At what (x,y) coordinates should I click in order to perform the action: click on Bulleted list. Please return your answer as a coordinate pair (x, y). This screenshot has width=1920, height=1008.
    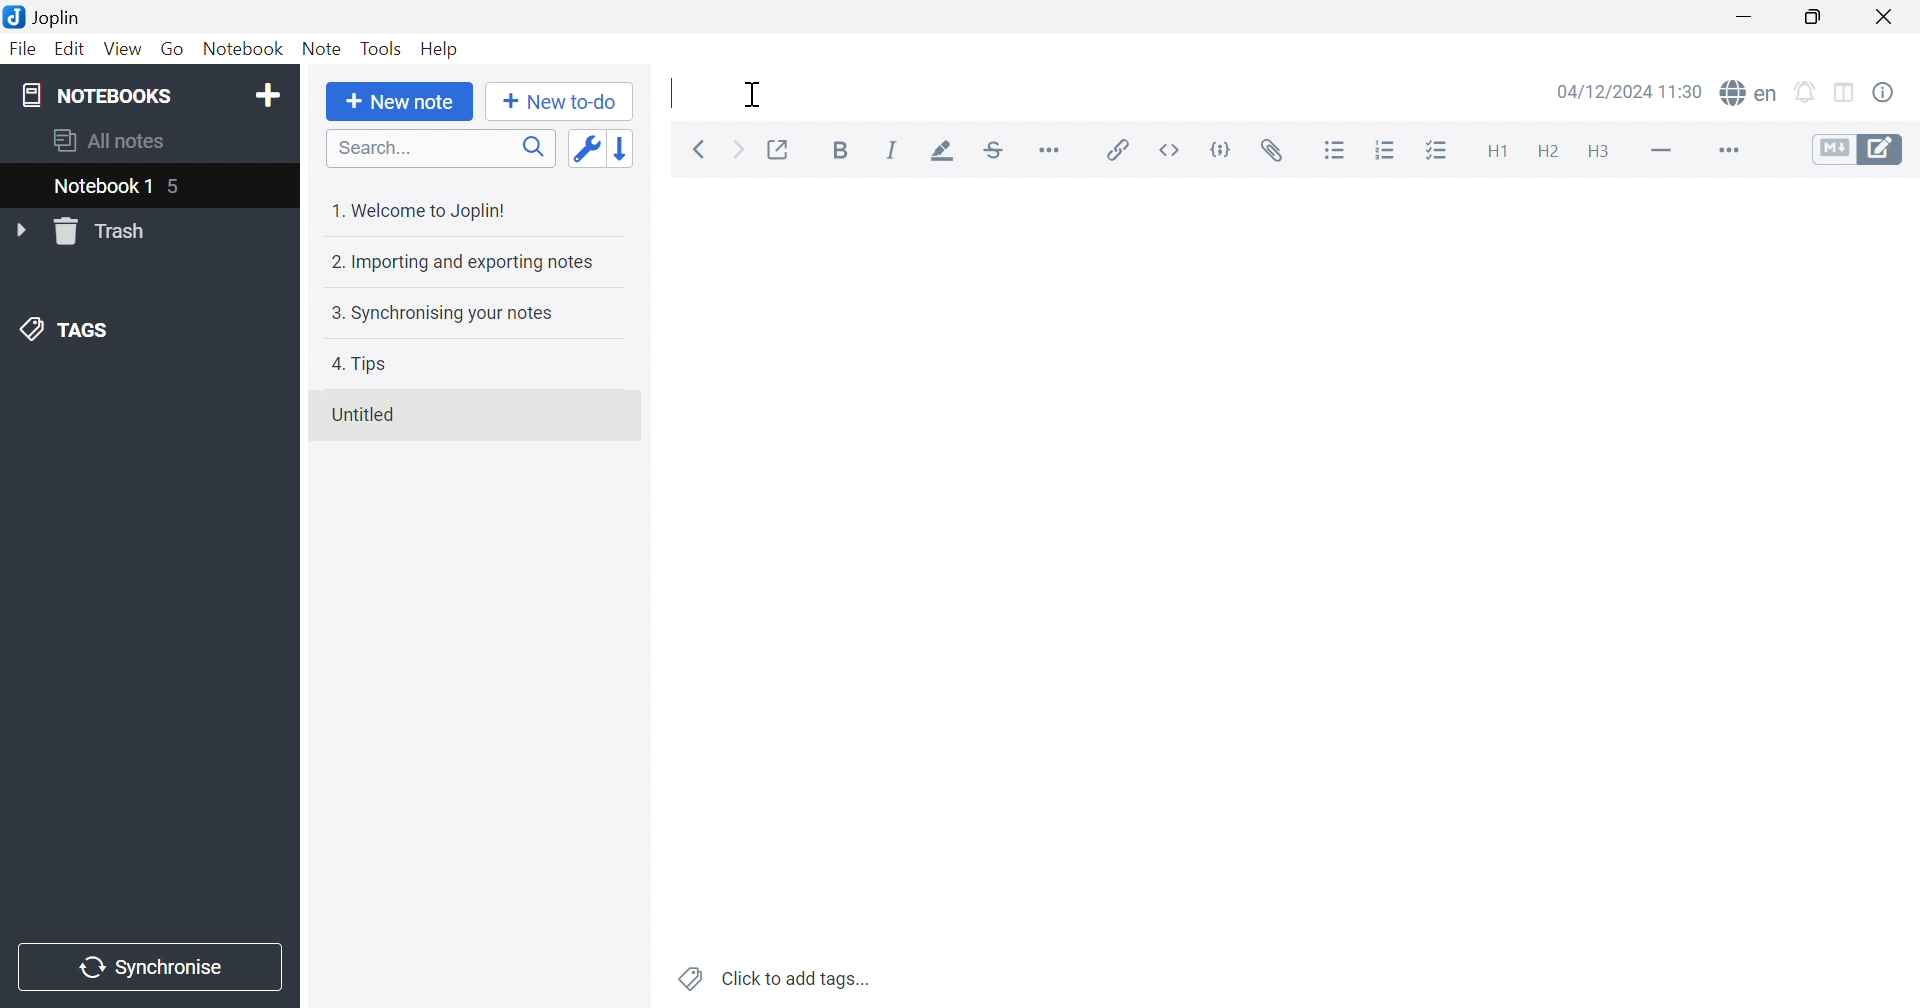
    Looking at the image, I should click on (1336, 153).